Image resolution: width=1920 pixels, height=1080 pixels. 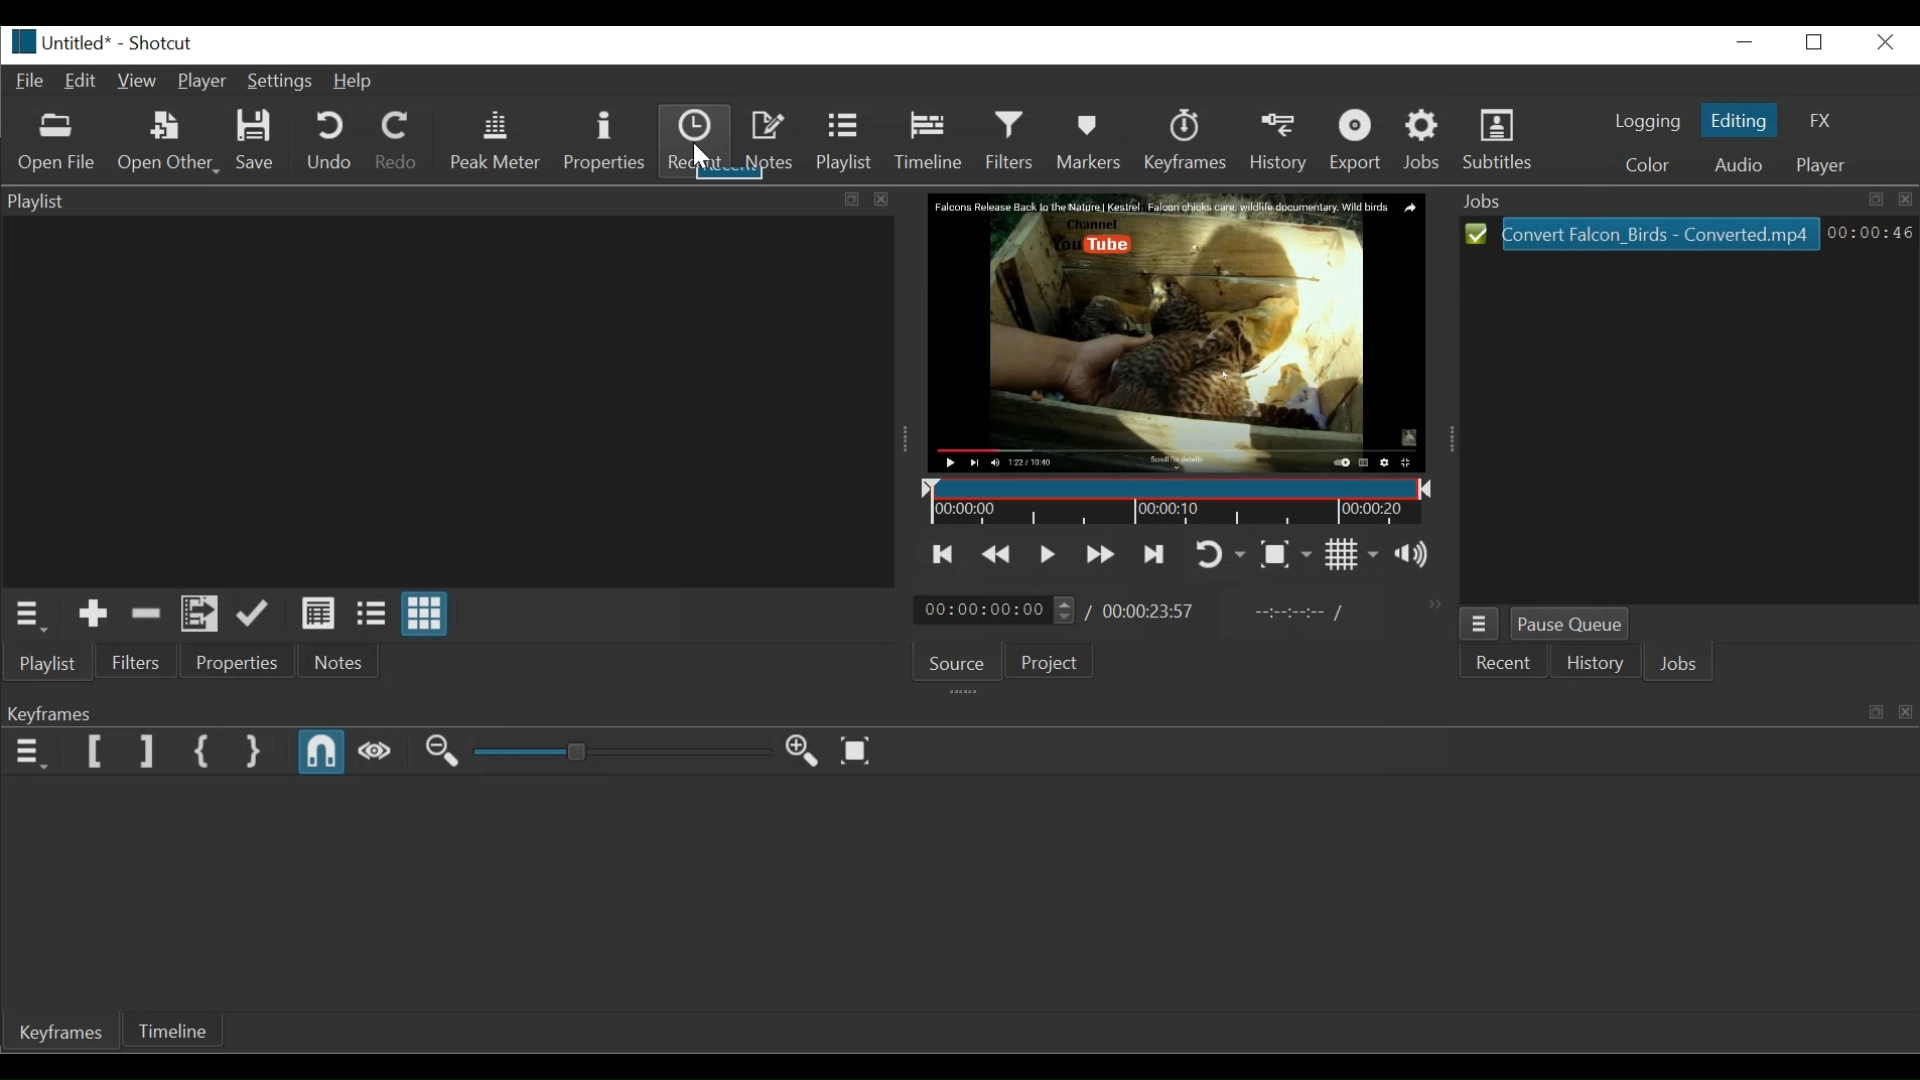 I want to click on Playlist Panel, so click(x=442, y=203).